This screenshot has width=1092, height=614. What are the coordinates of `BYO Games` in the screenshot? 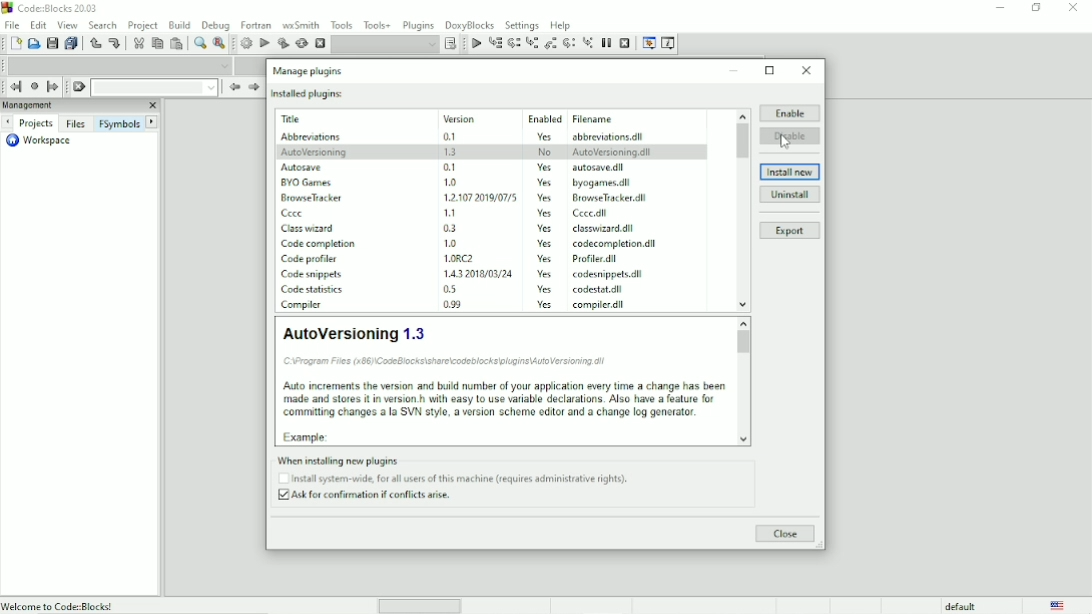 It's located at (308, 183).